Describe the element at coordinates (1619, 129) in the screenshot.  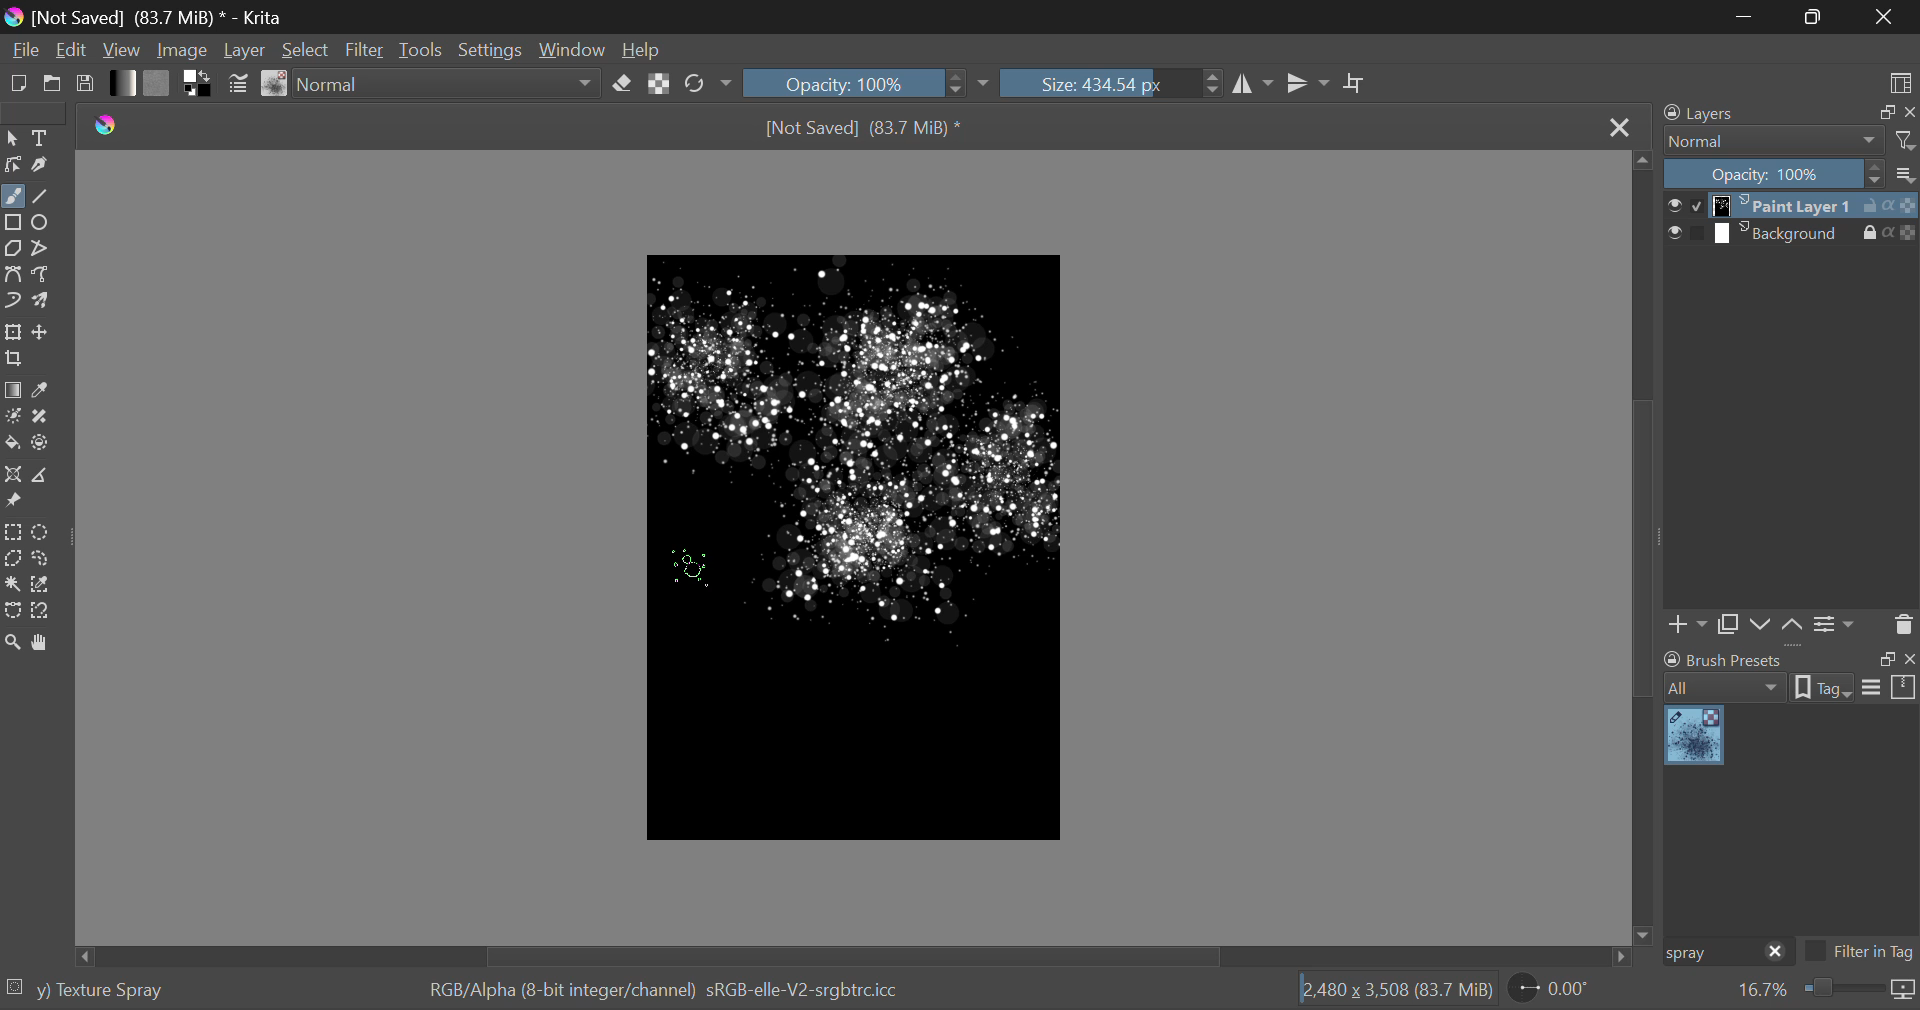
I see `Close` at that location.